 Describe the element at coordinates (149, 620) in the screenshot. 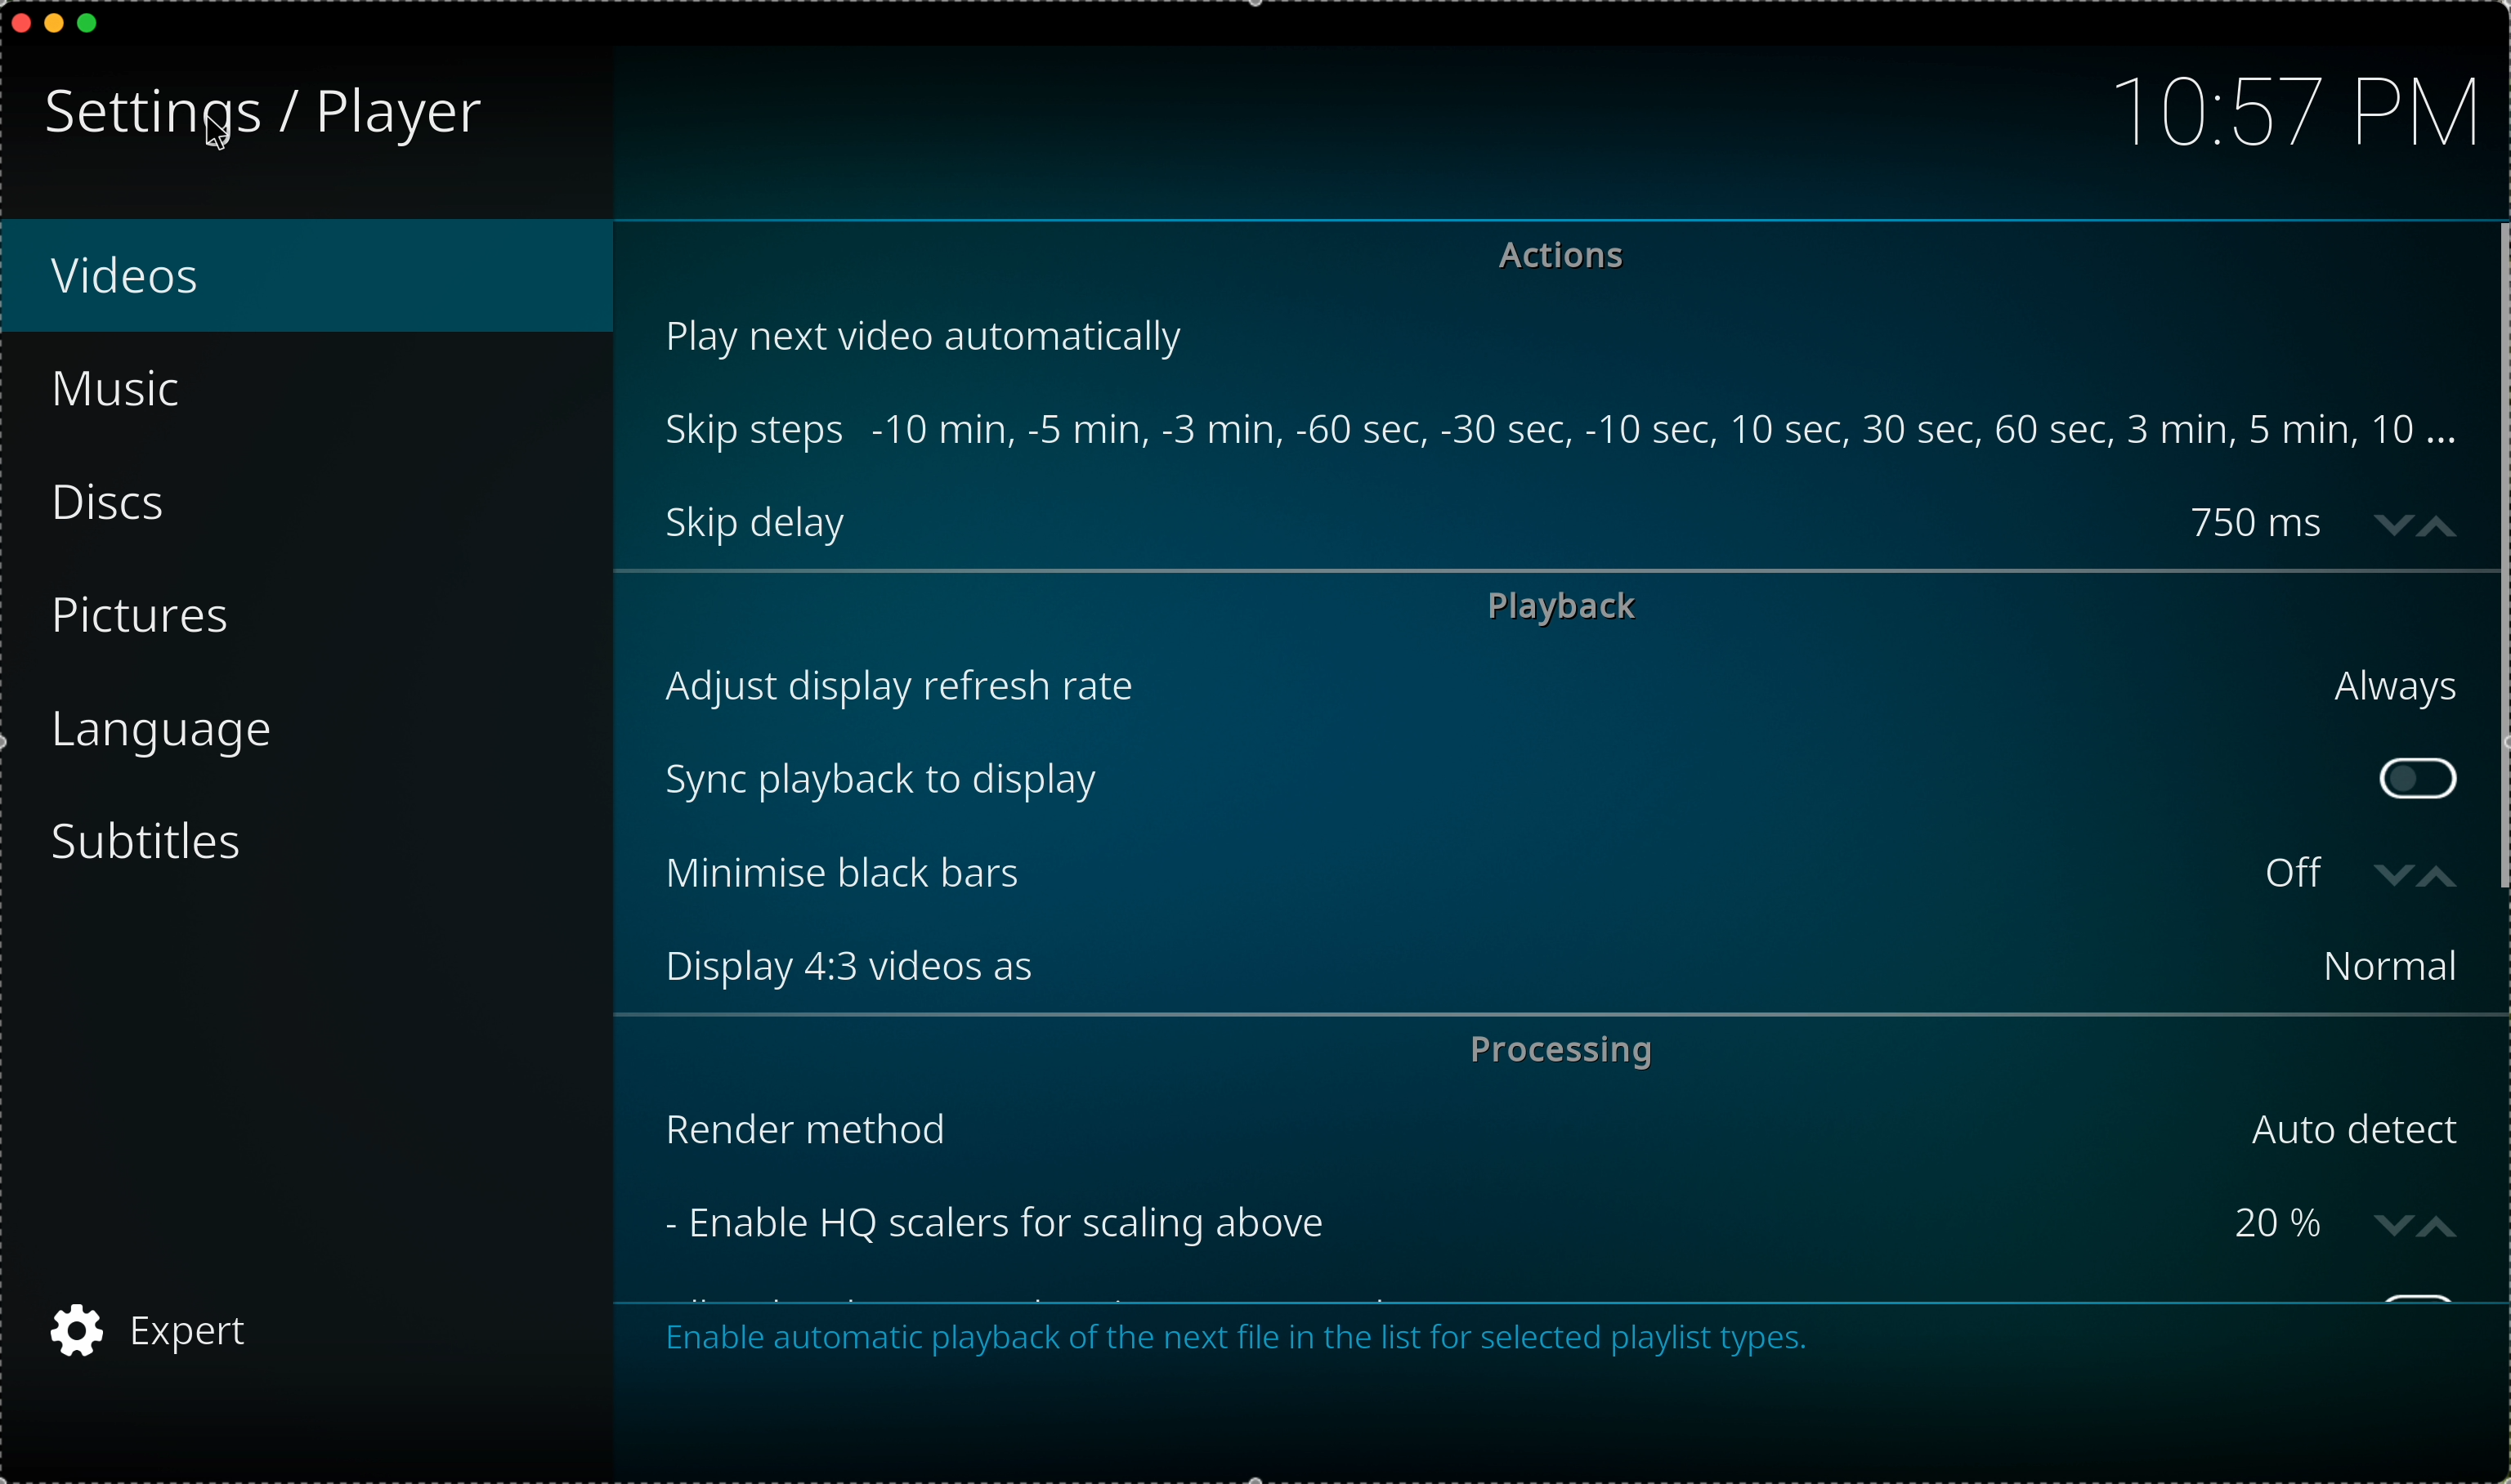

I see `pictures` at that location.